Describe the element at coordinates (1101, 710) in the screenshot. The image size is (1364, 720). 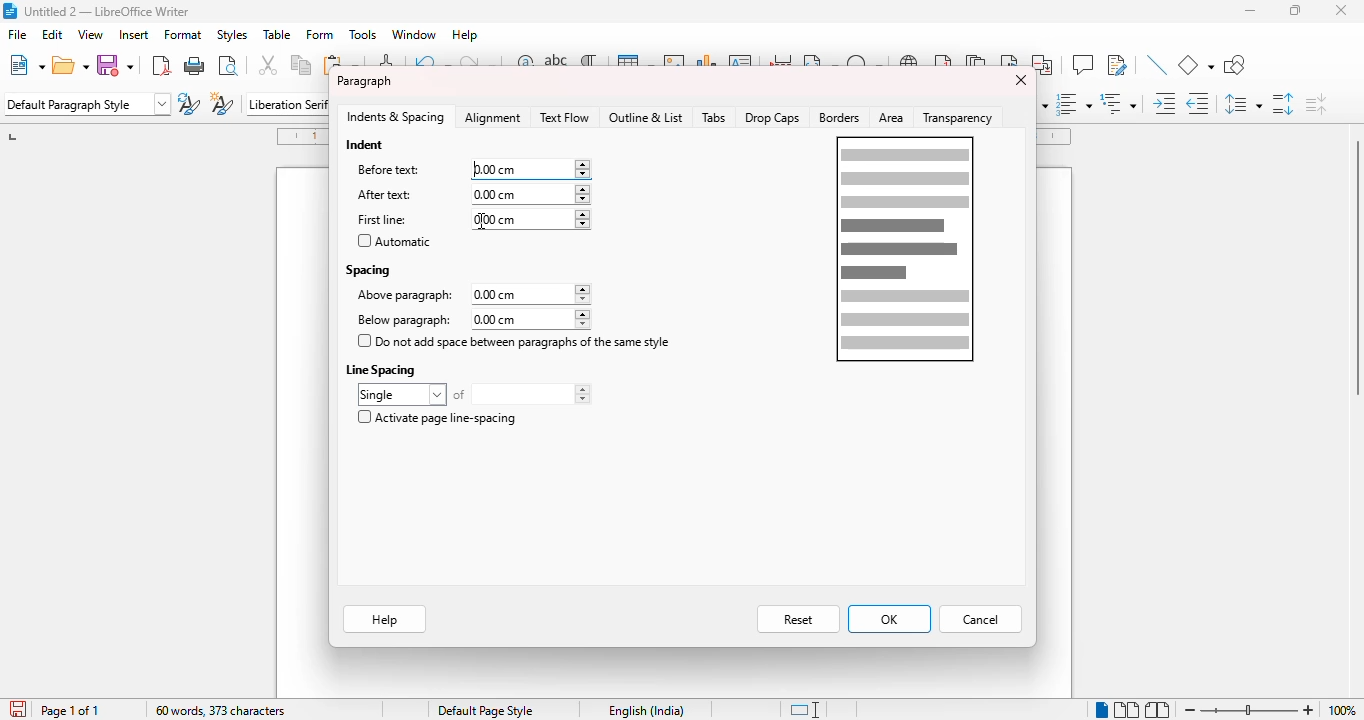
I see `single-page view` at that location.